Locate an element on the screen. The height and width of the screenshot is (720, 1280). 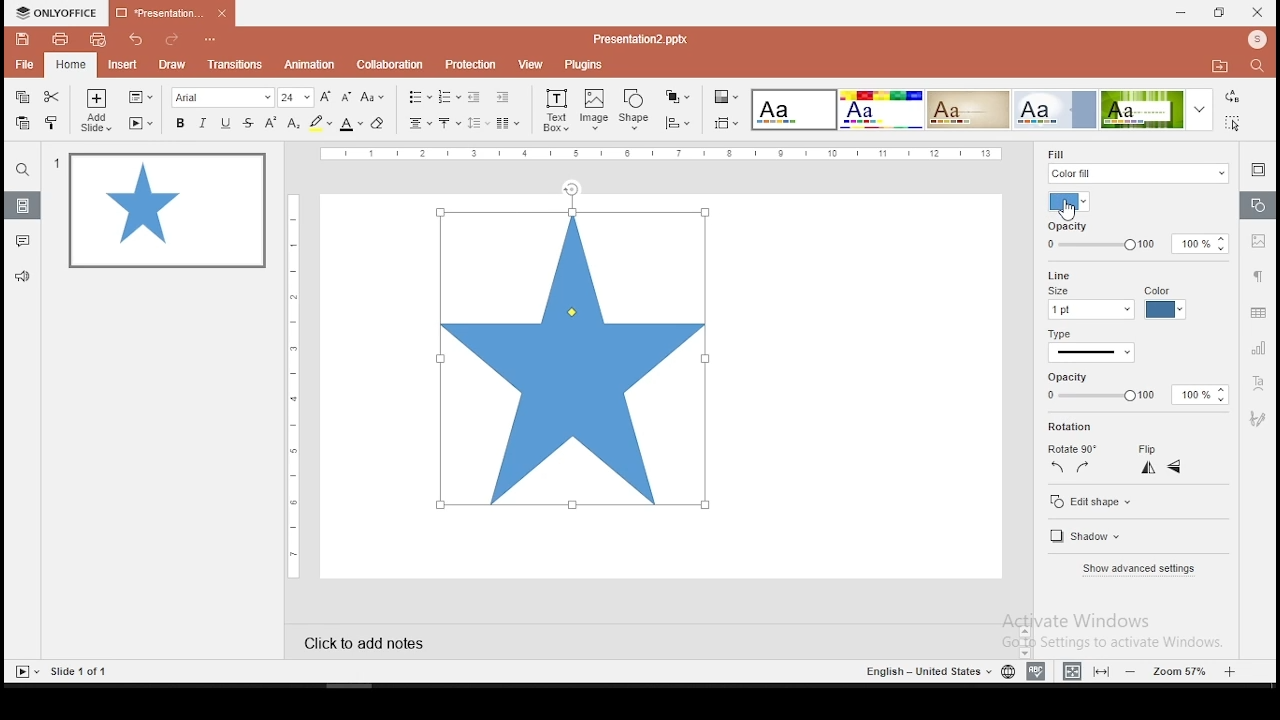
font is located at coordinates (222, 97).